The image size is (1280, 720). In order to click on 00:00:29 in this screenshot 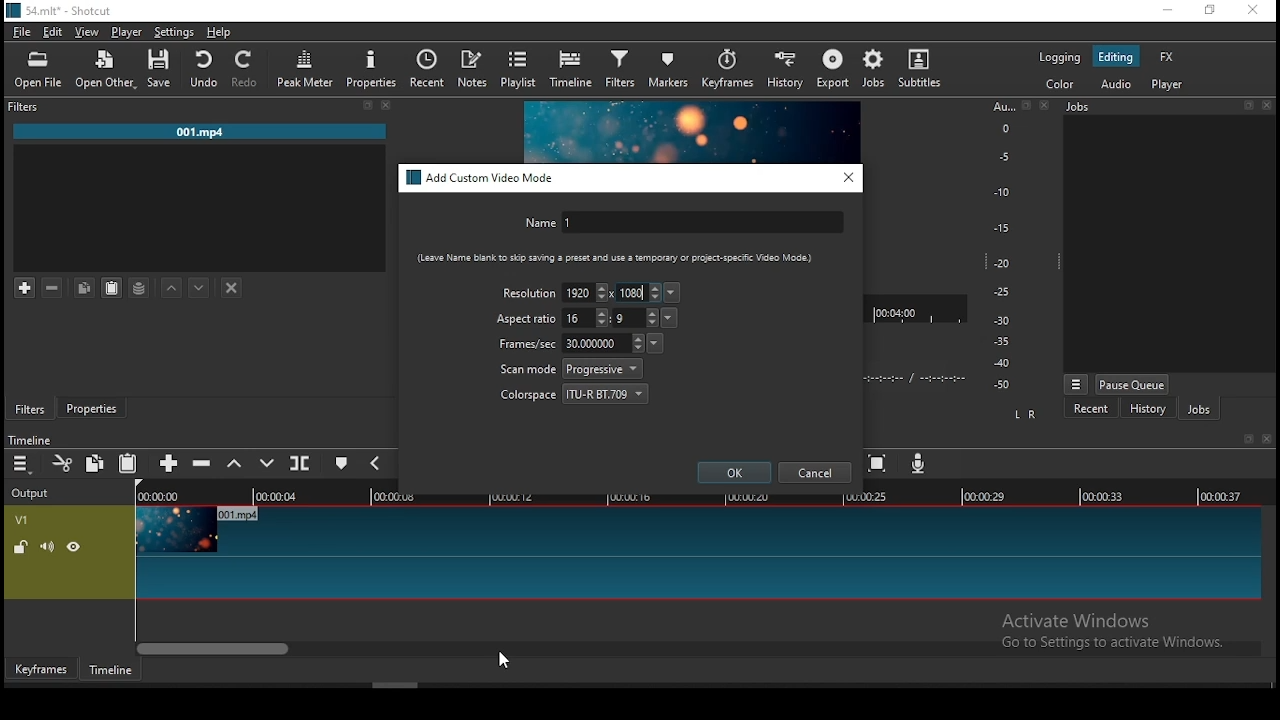, I will do `click(987, 496)`.